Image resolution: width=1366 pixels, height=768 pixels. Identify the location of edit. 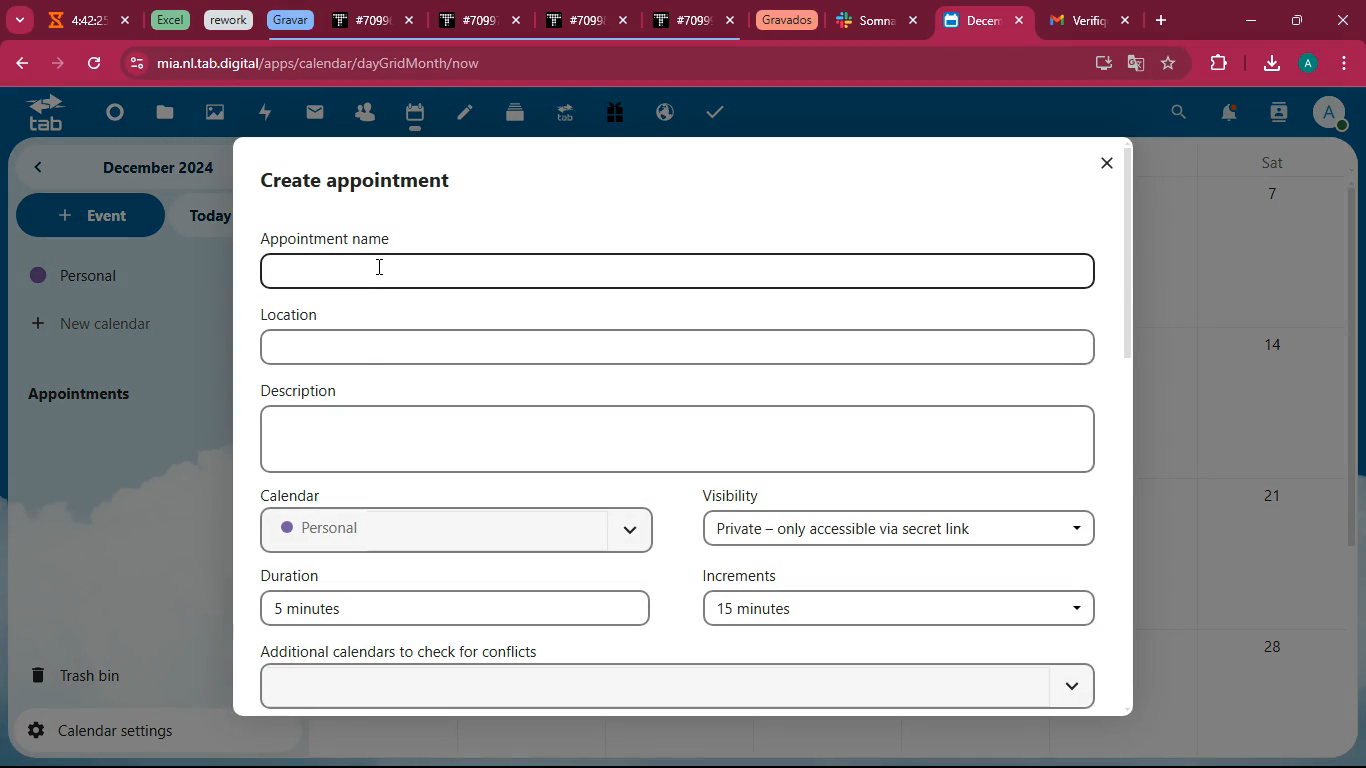
(465, 115).